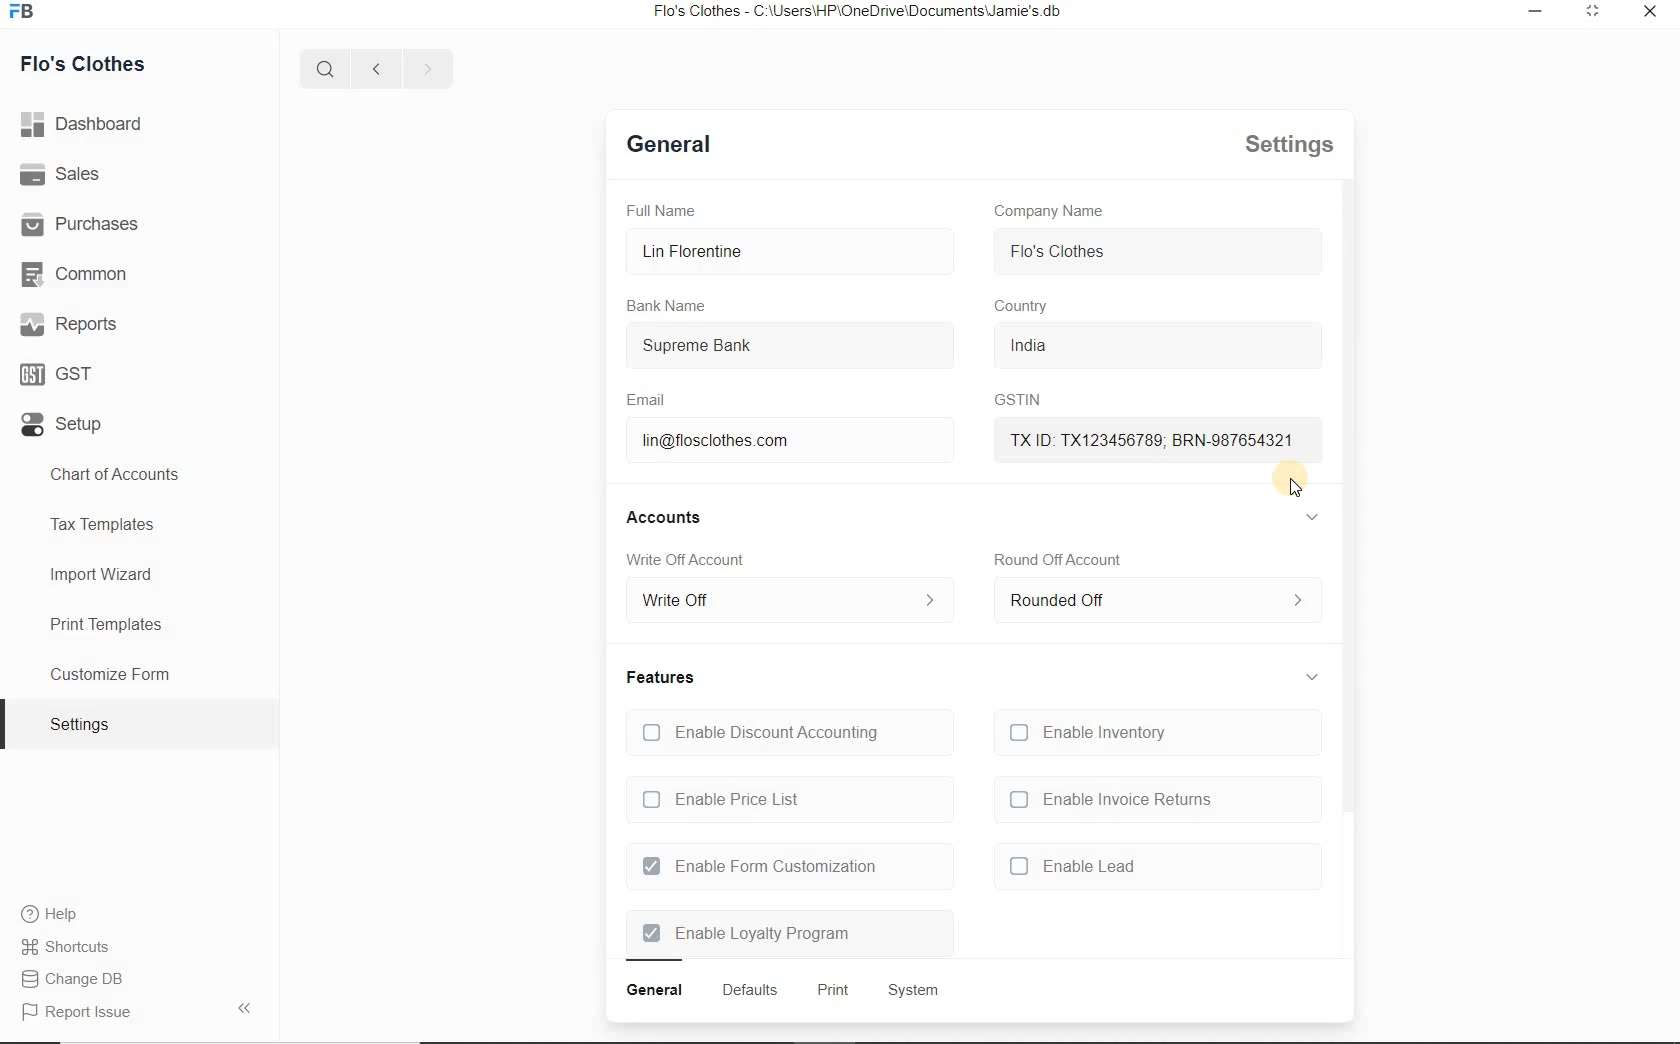 The height and width of the screenshot is (1044, 1680). Describe the element at coordinates (747, 934) in the screenshot. I see `Enable Loyalty Program` at that location.